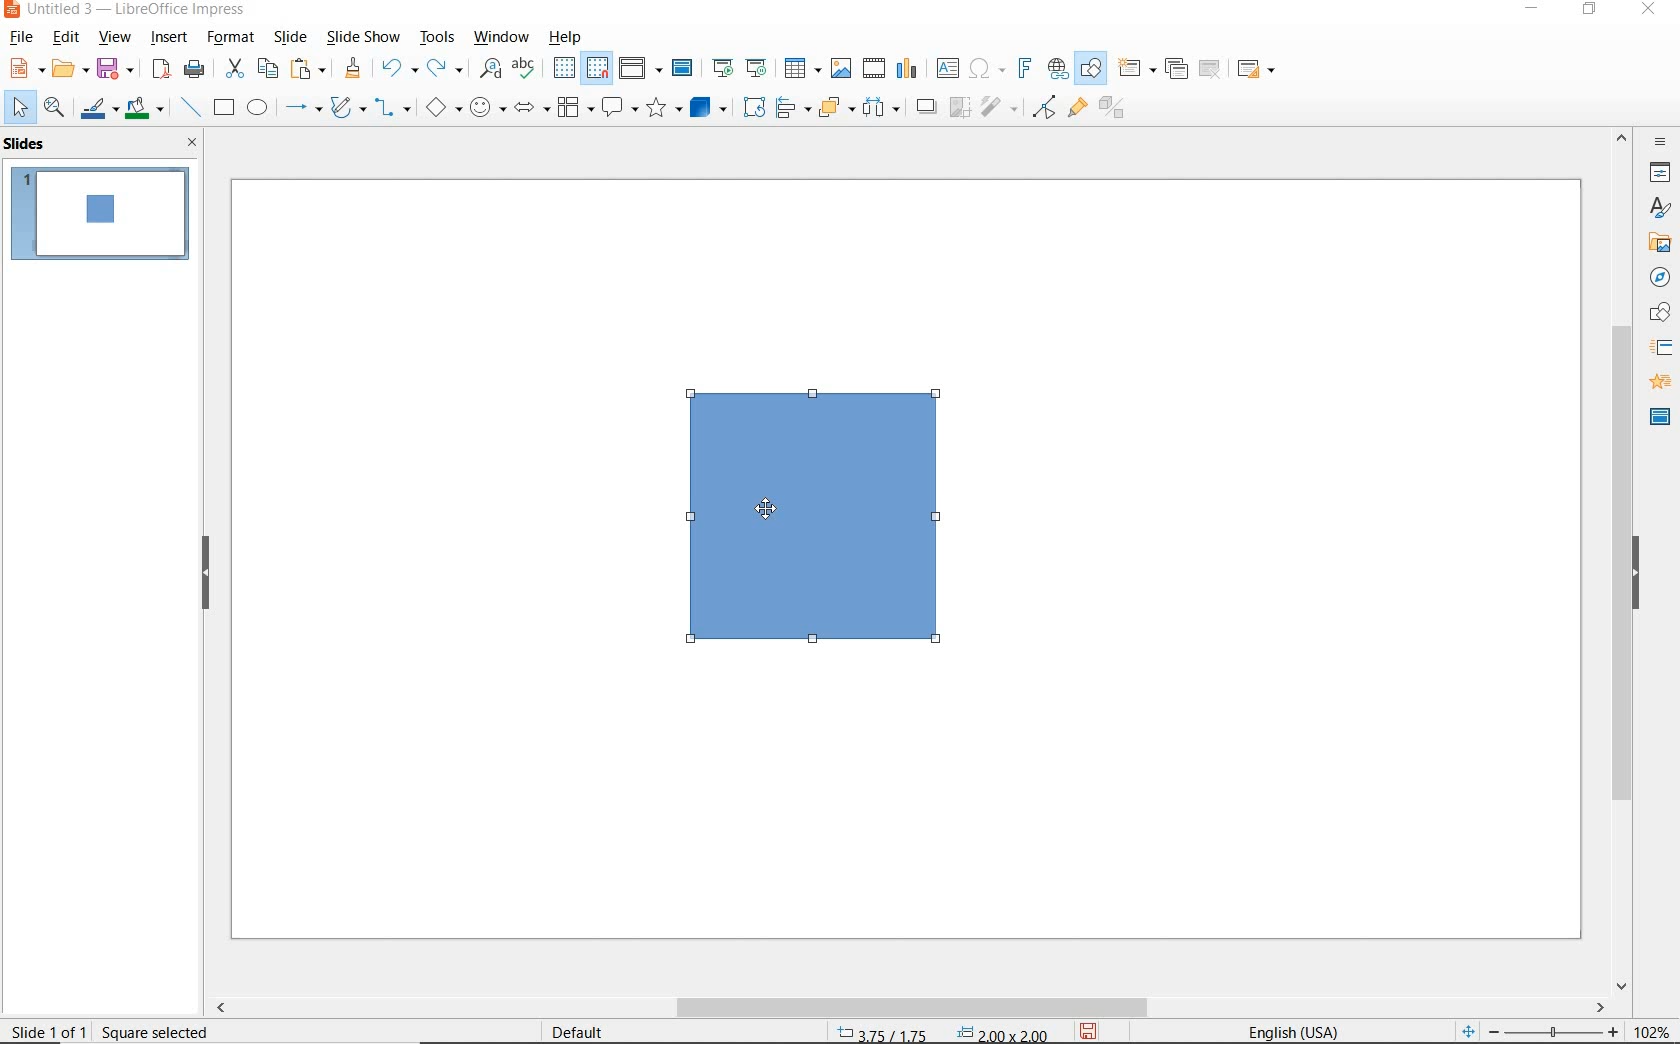 Image resolution: width=1680 pixels, height=1044 pixels. What do you see at coordinates (1661, 143) in the screenshot?
I see `sidebar settings` at bounding box center [1661, 143].